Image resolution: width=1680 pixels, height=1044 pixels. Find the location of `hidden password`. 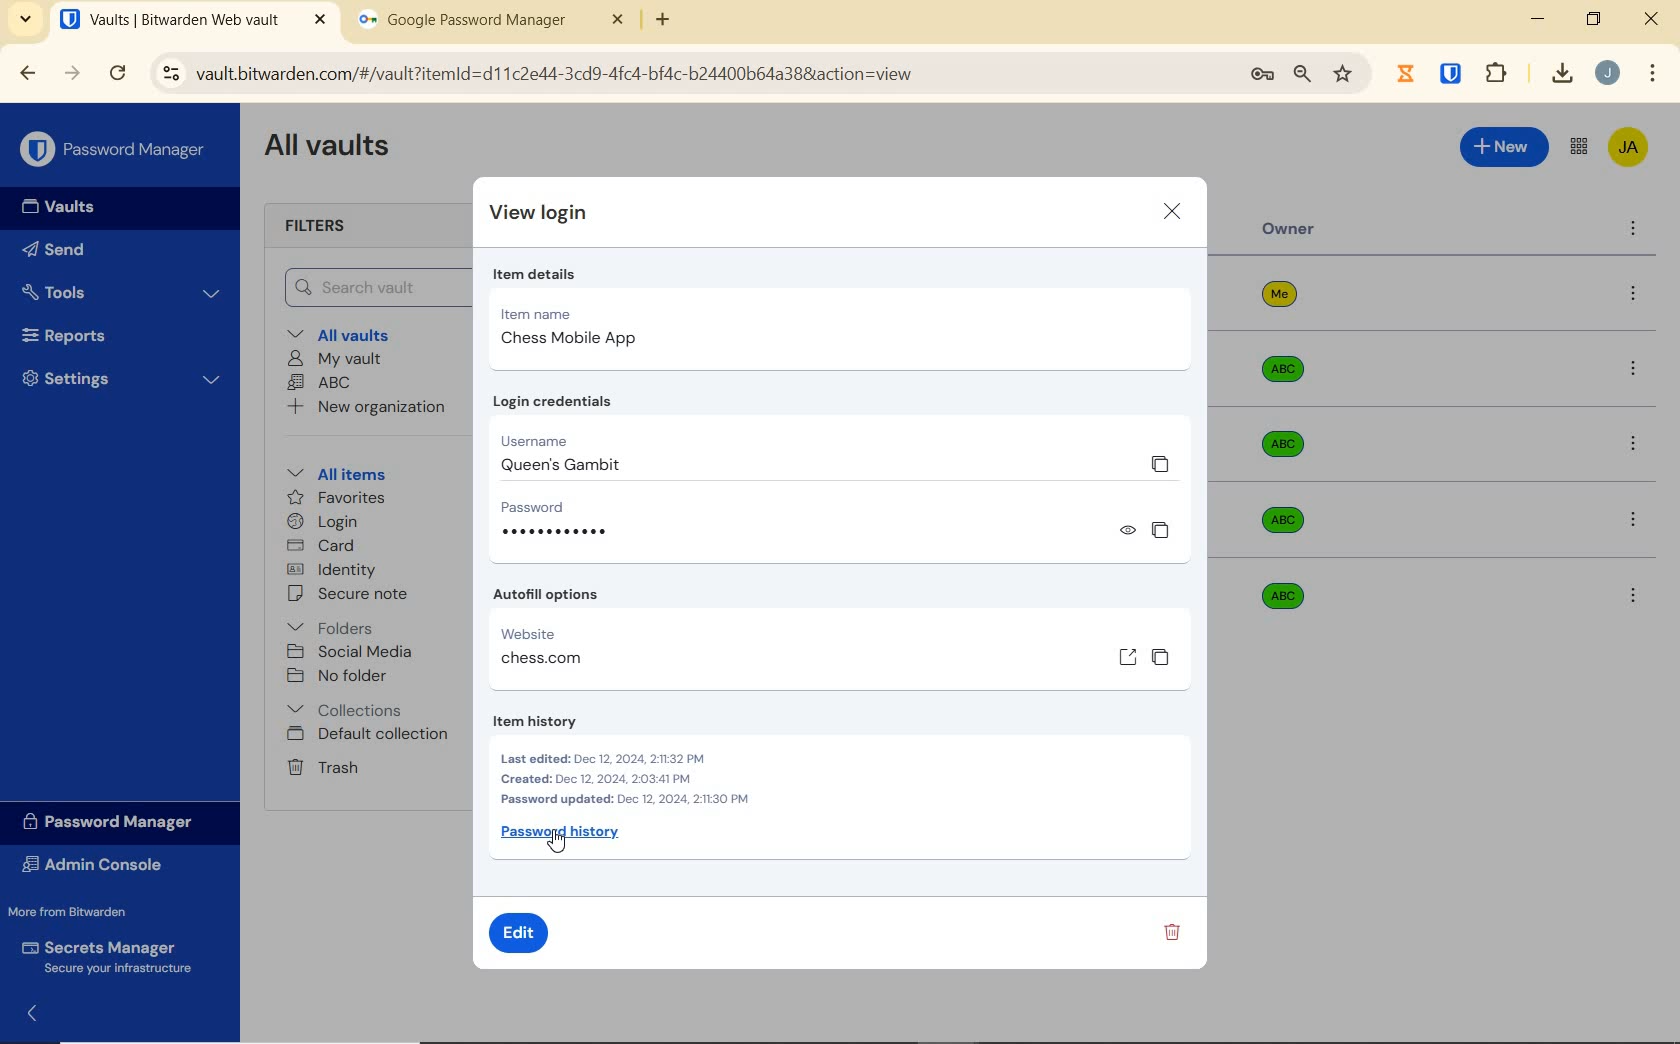

hidden password is located at coordinates (557, 535).